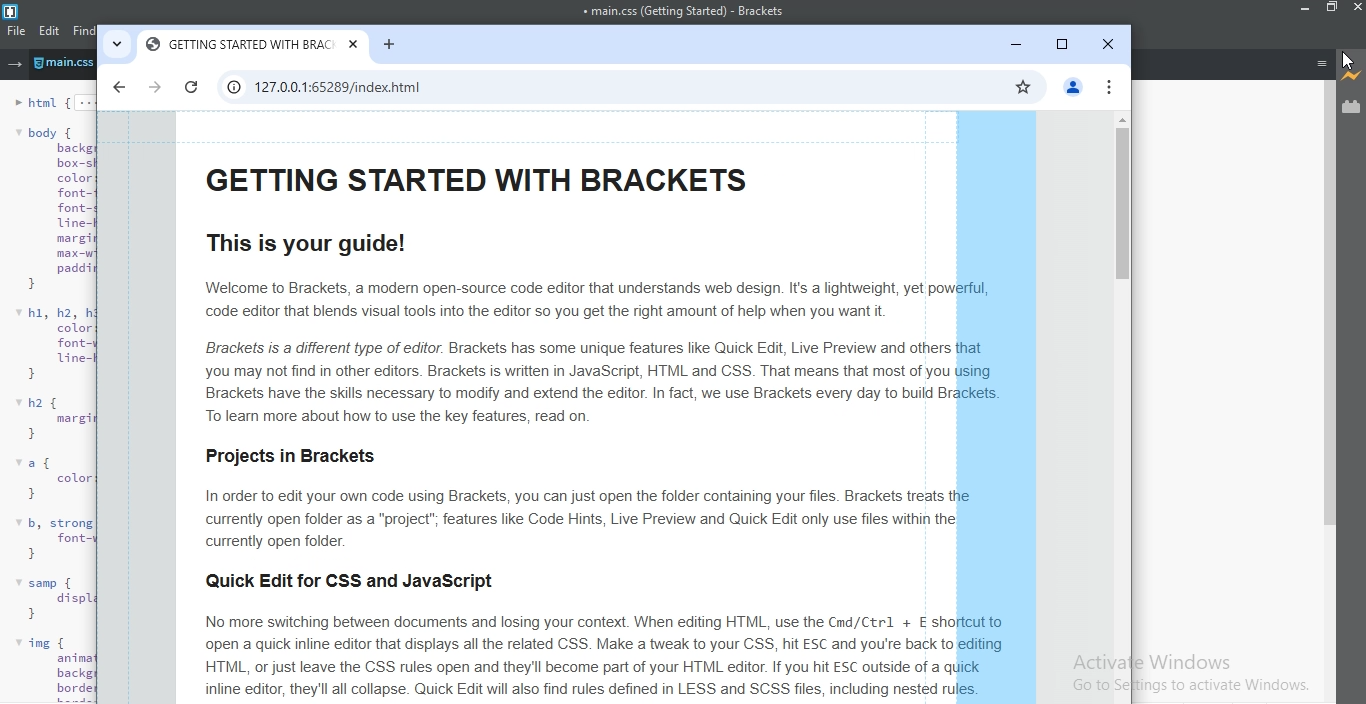  I want to click on minimise, so click(1015, 45).